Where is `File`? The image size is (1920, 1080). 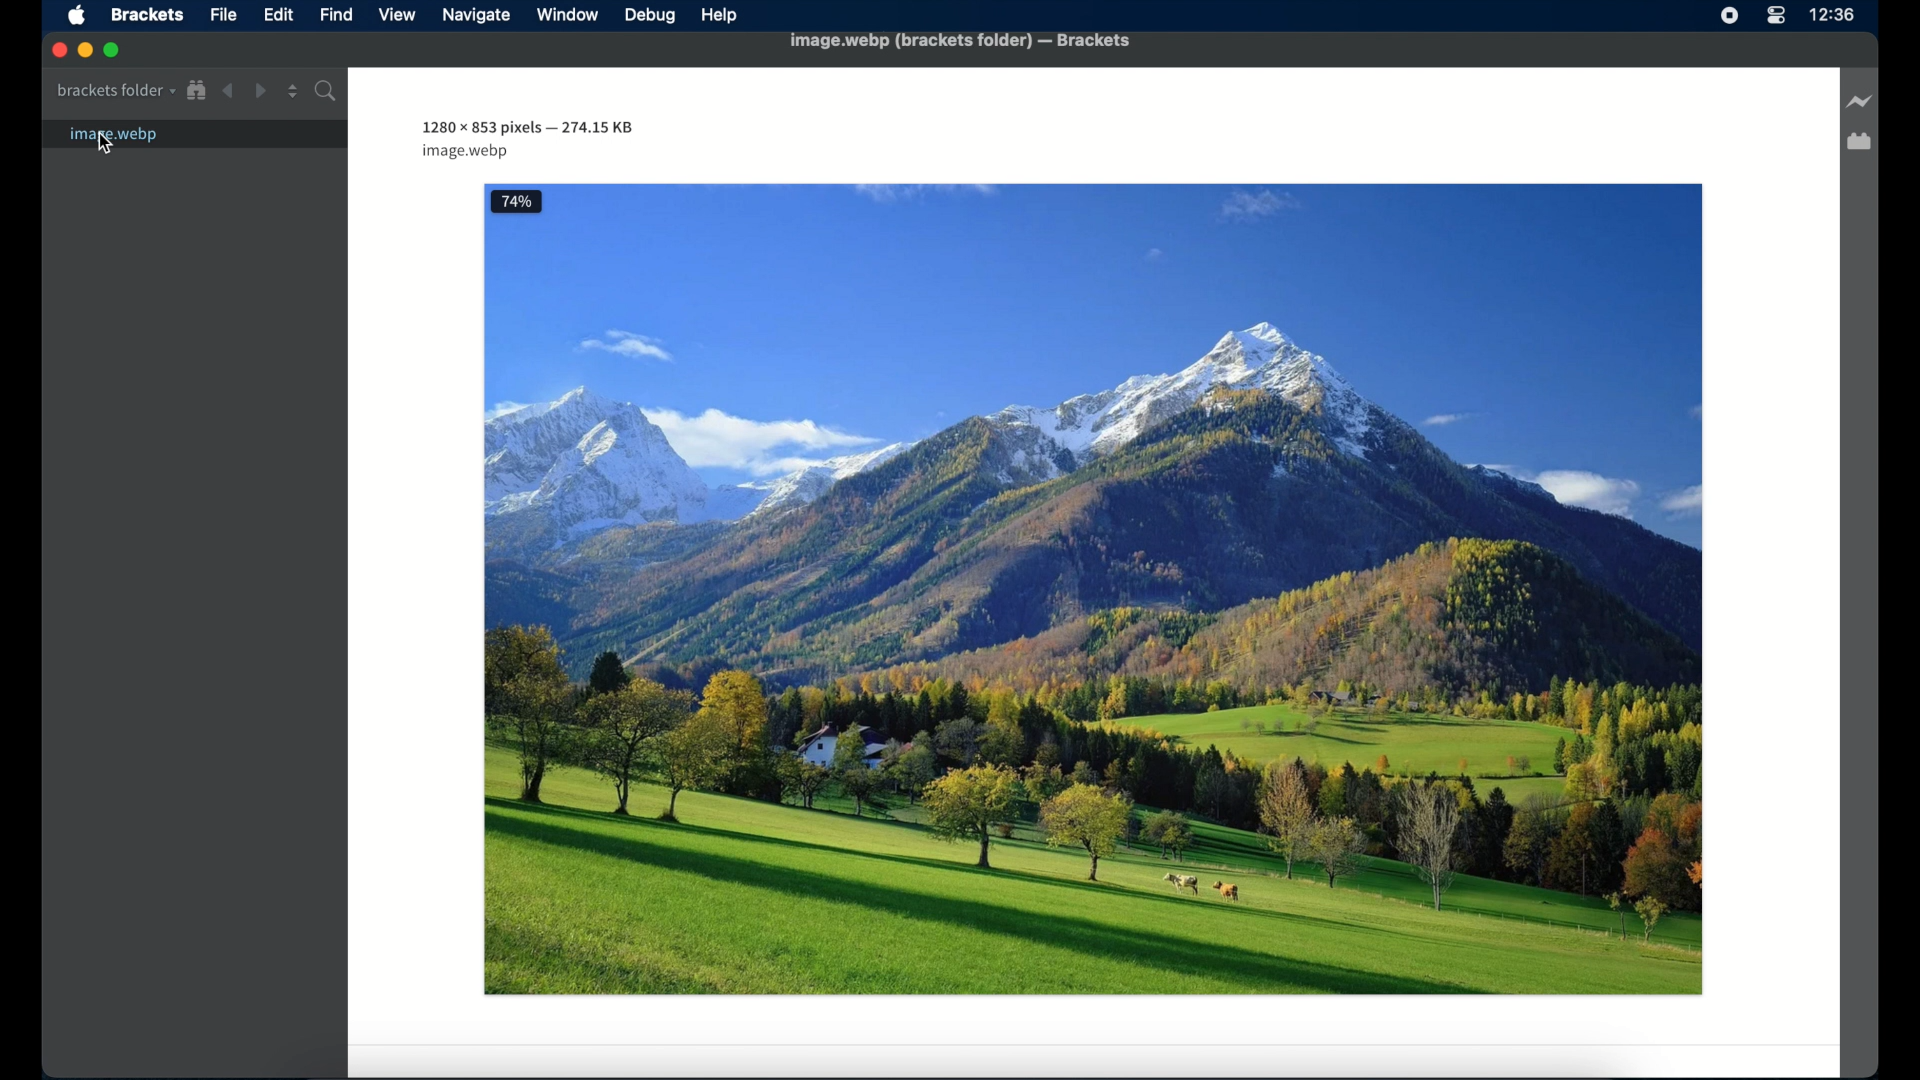
File is located at coordinates (228, 17).